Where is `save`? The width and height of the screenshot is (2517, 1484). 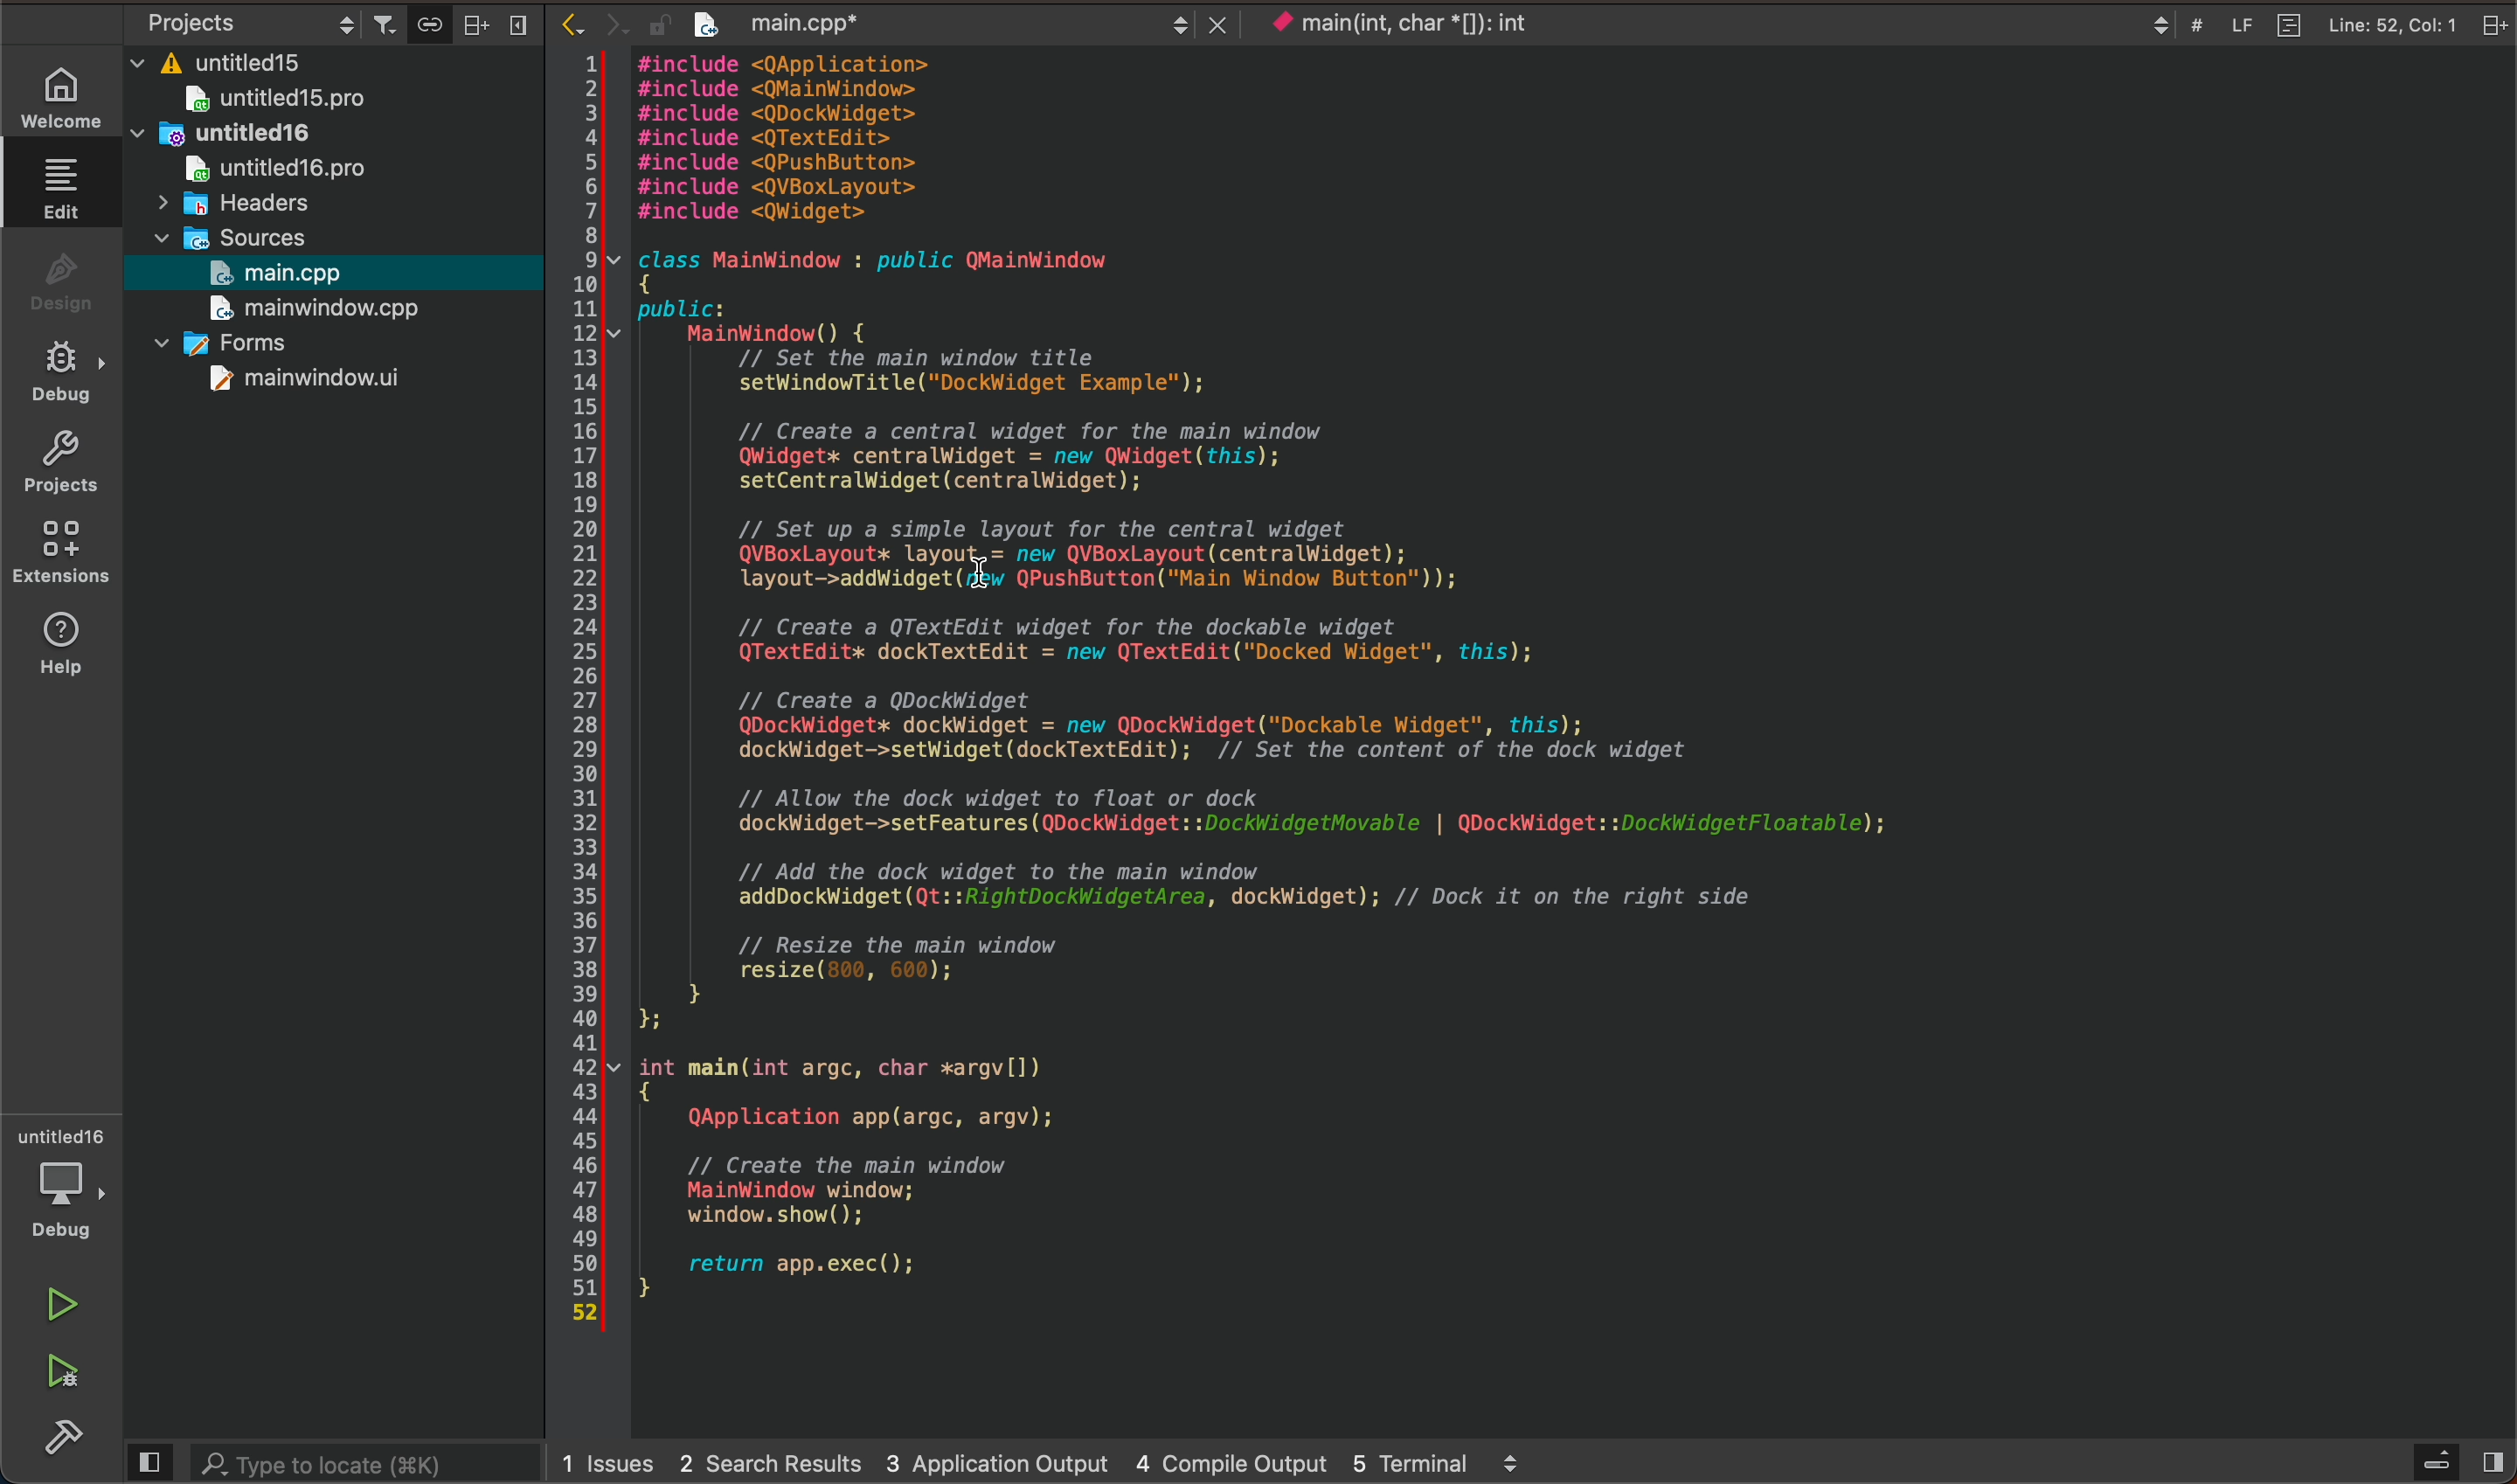 save is located at coordinates (430, 21).